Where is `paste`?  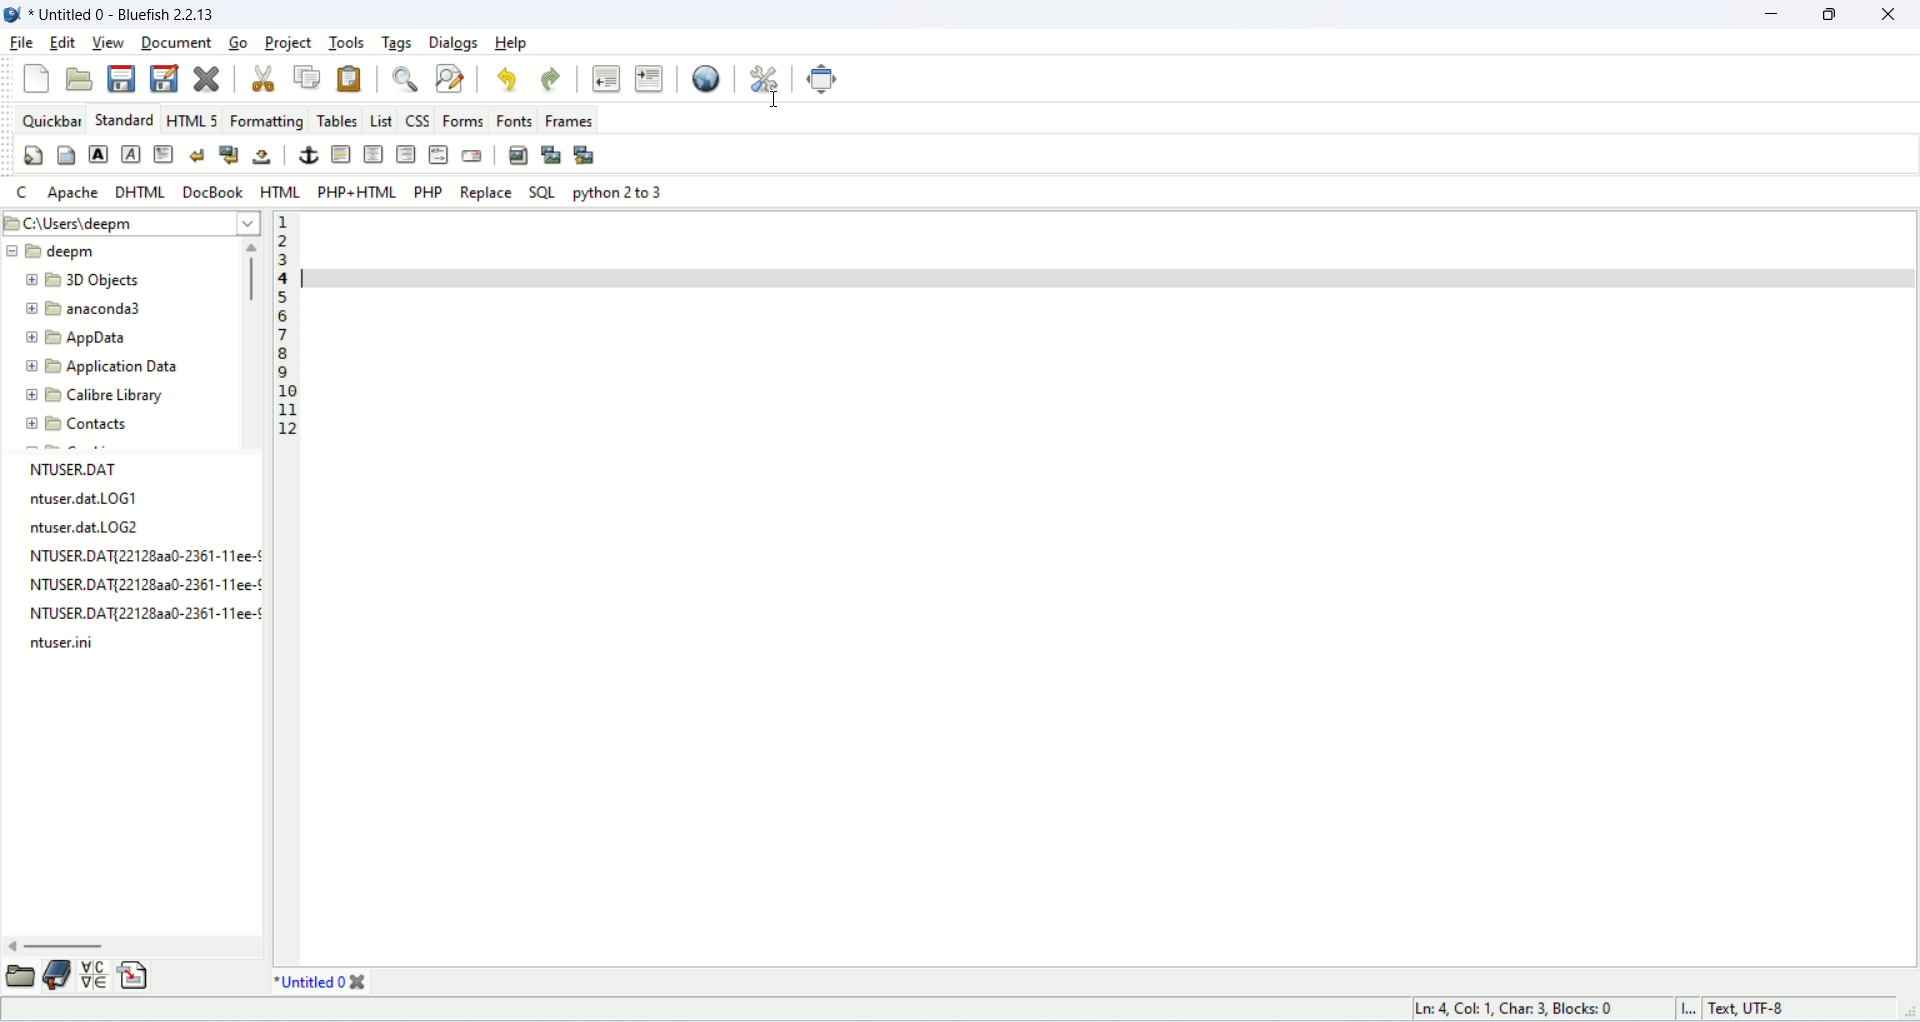 paste is located at coordinates (351, 79).